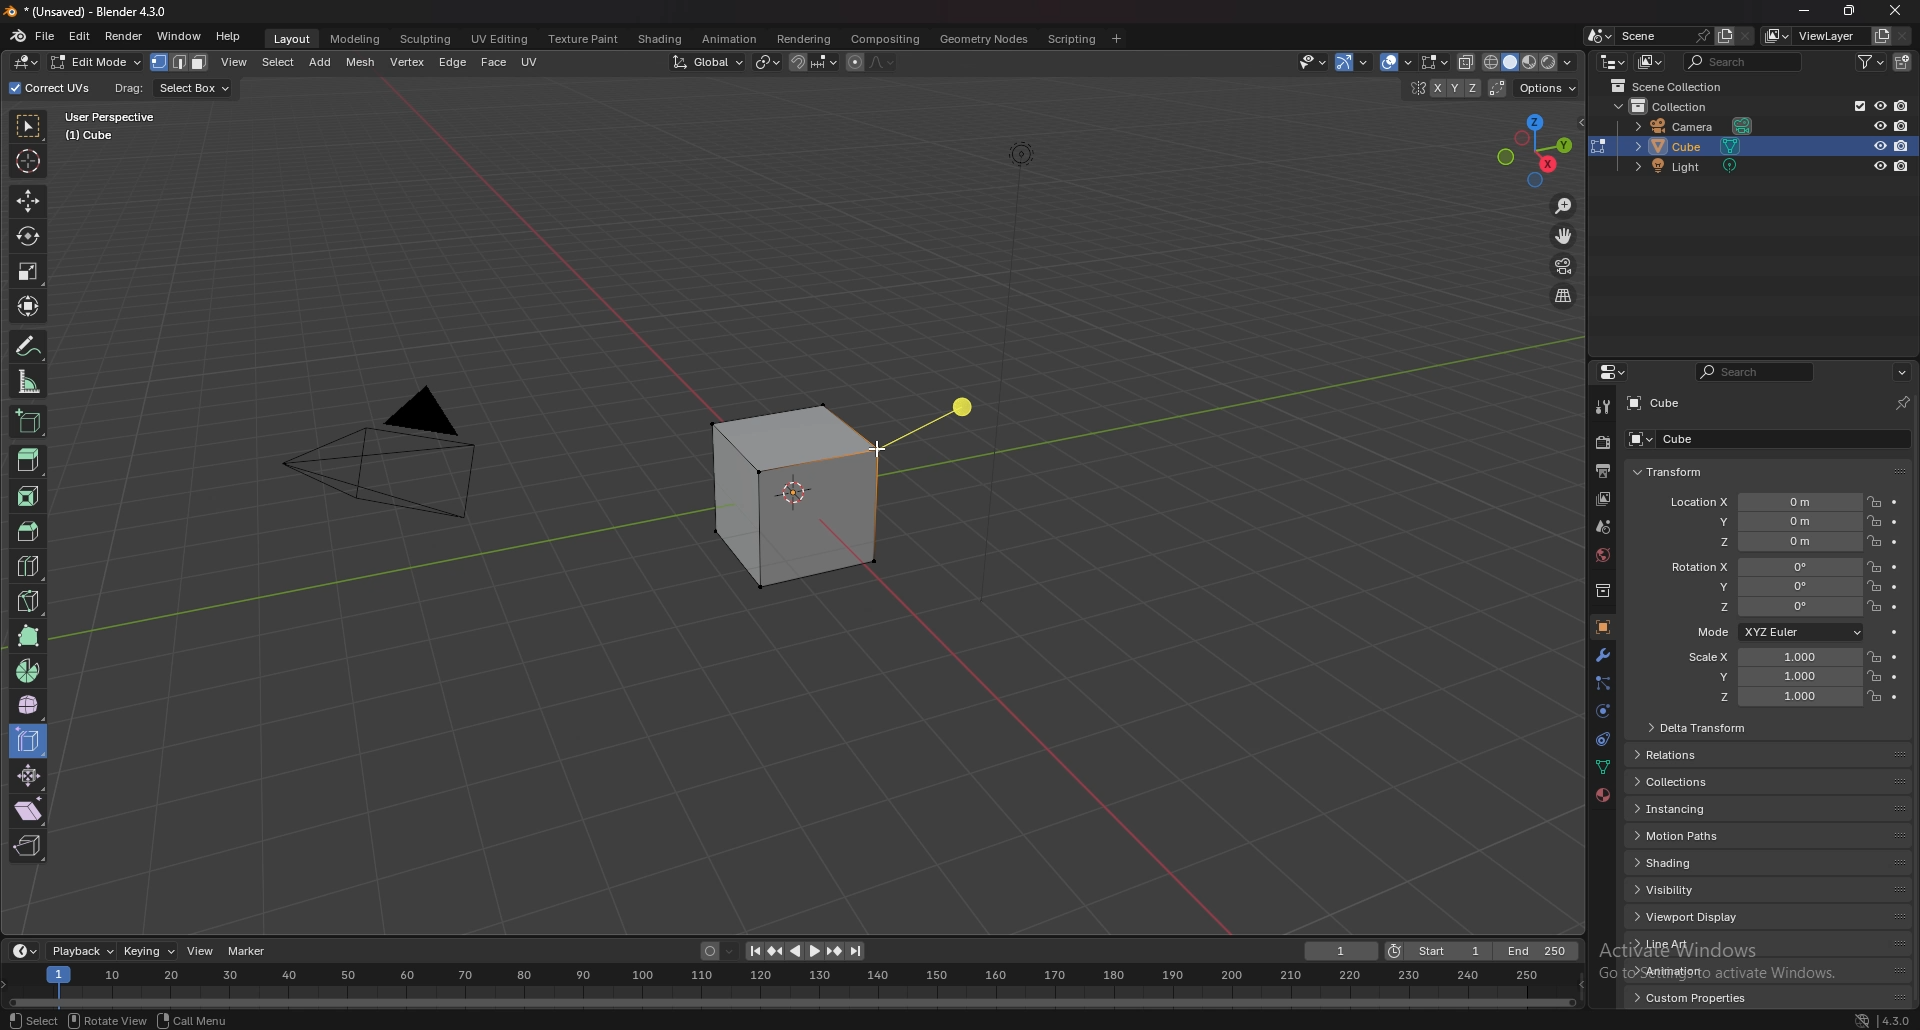 This screenshot has height=1030, width=1920. I want to click on jump to endpoint, so click(857, 952).